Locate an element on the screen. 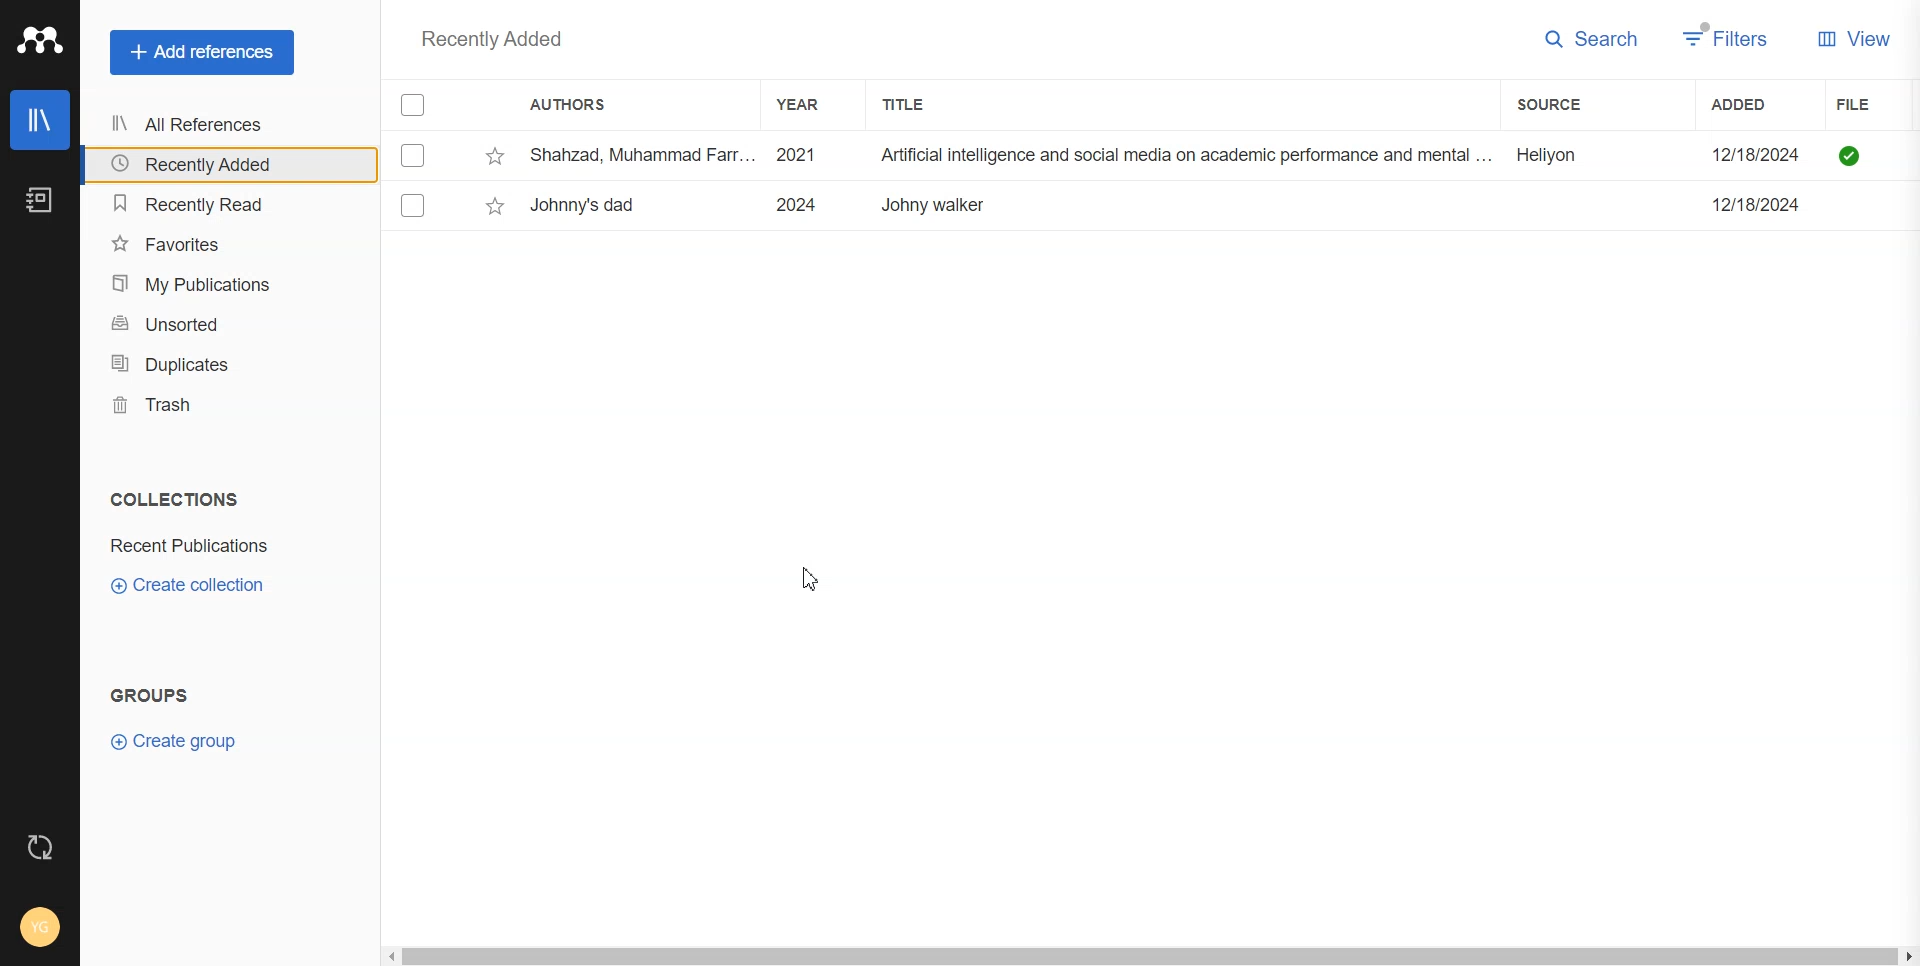 This screenshot has width=1920, height=966. Unsorted is located at coordinates (223, 324).